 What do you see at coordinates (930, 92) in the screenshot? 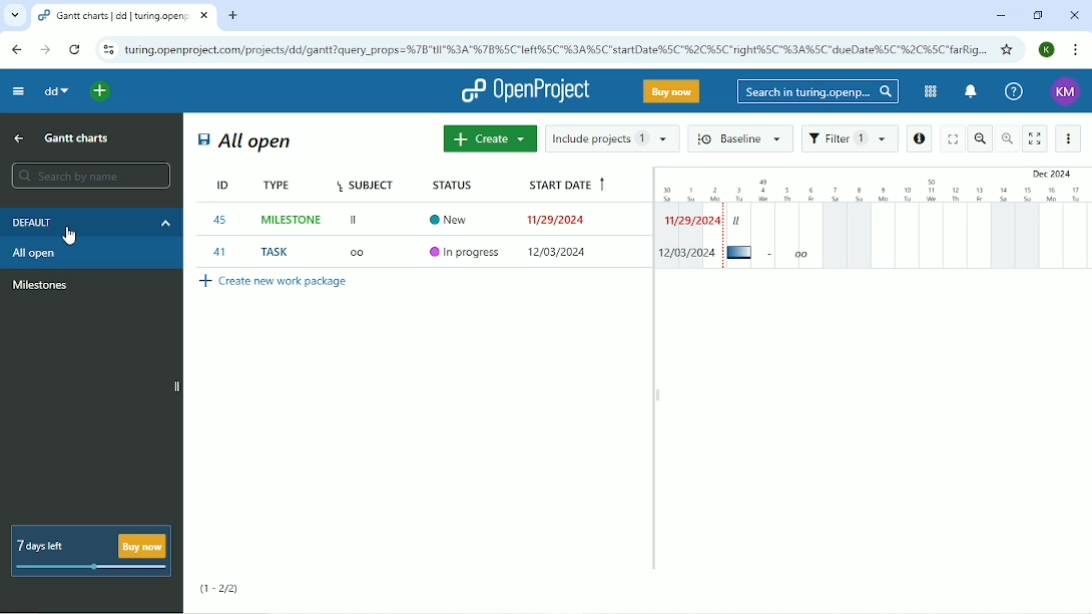
I see `Modules` at bounding box center [930, 92].